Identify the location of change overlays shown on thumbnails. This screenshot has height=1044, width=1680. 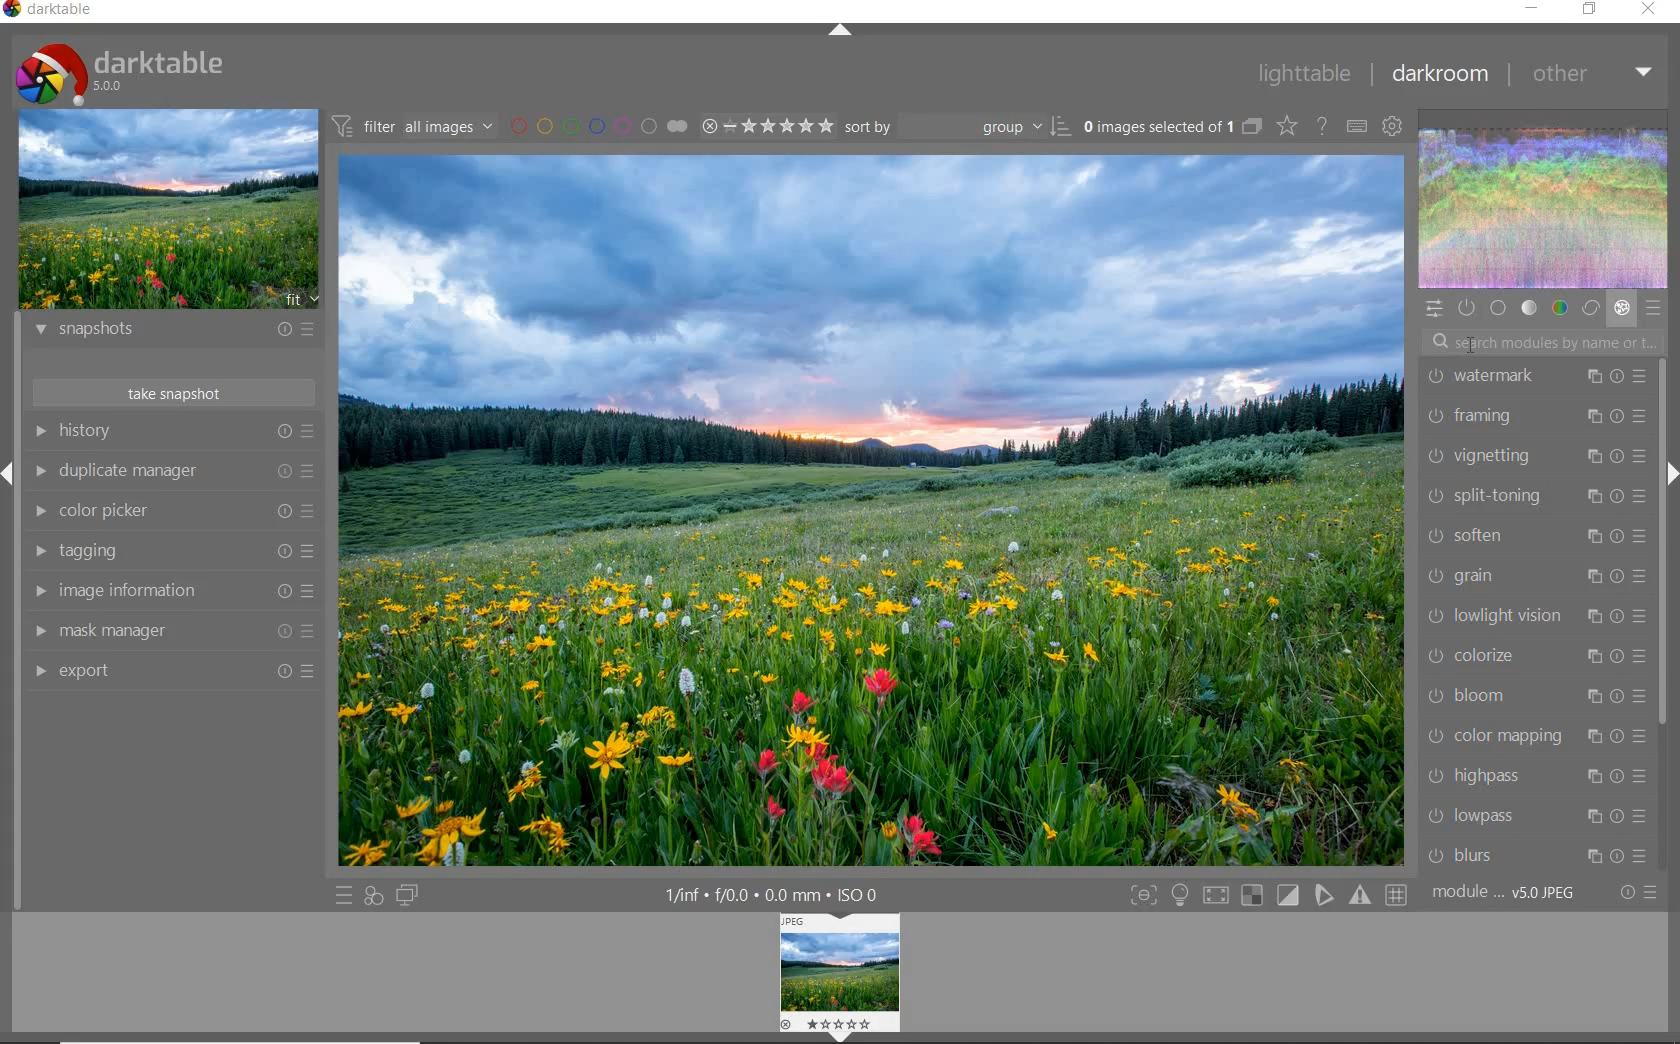
(1285, 127).